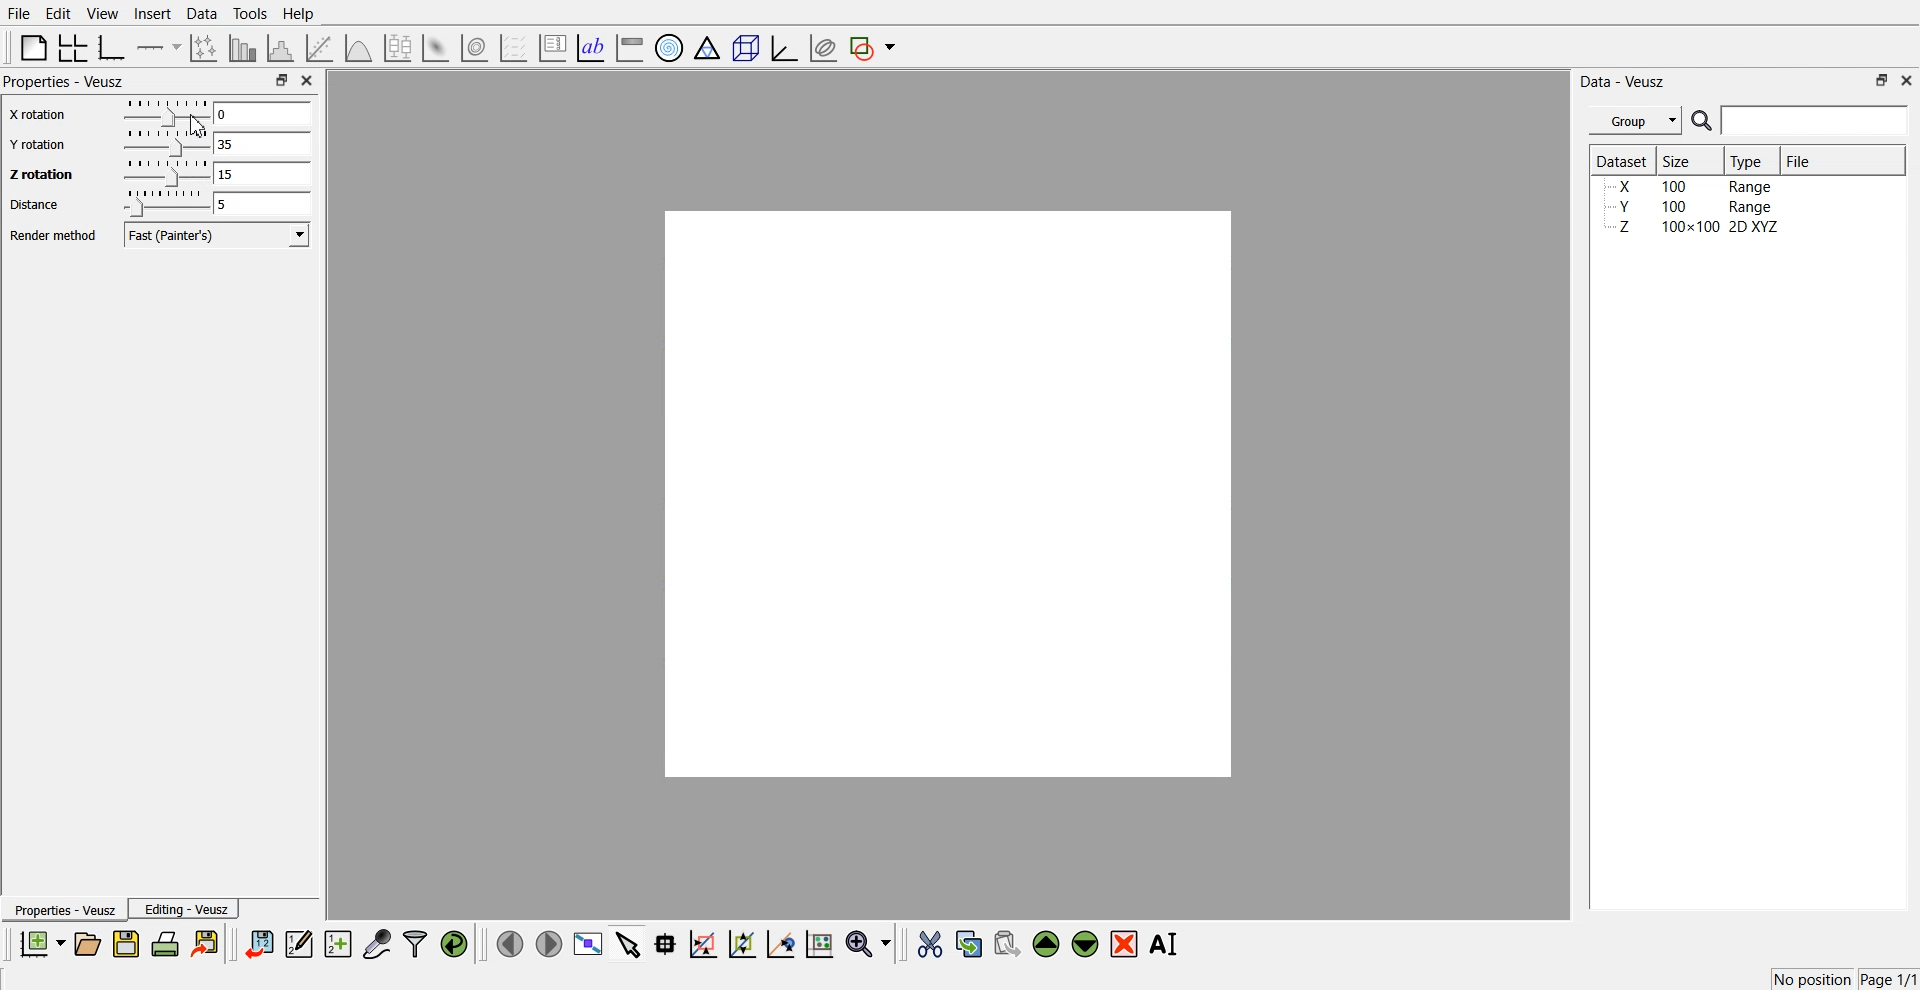  What do you see at coordinates (1908, 79) in the screenshot?
I see `Close` at bounding box center [1908, 79].